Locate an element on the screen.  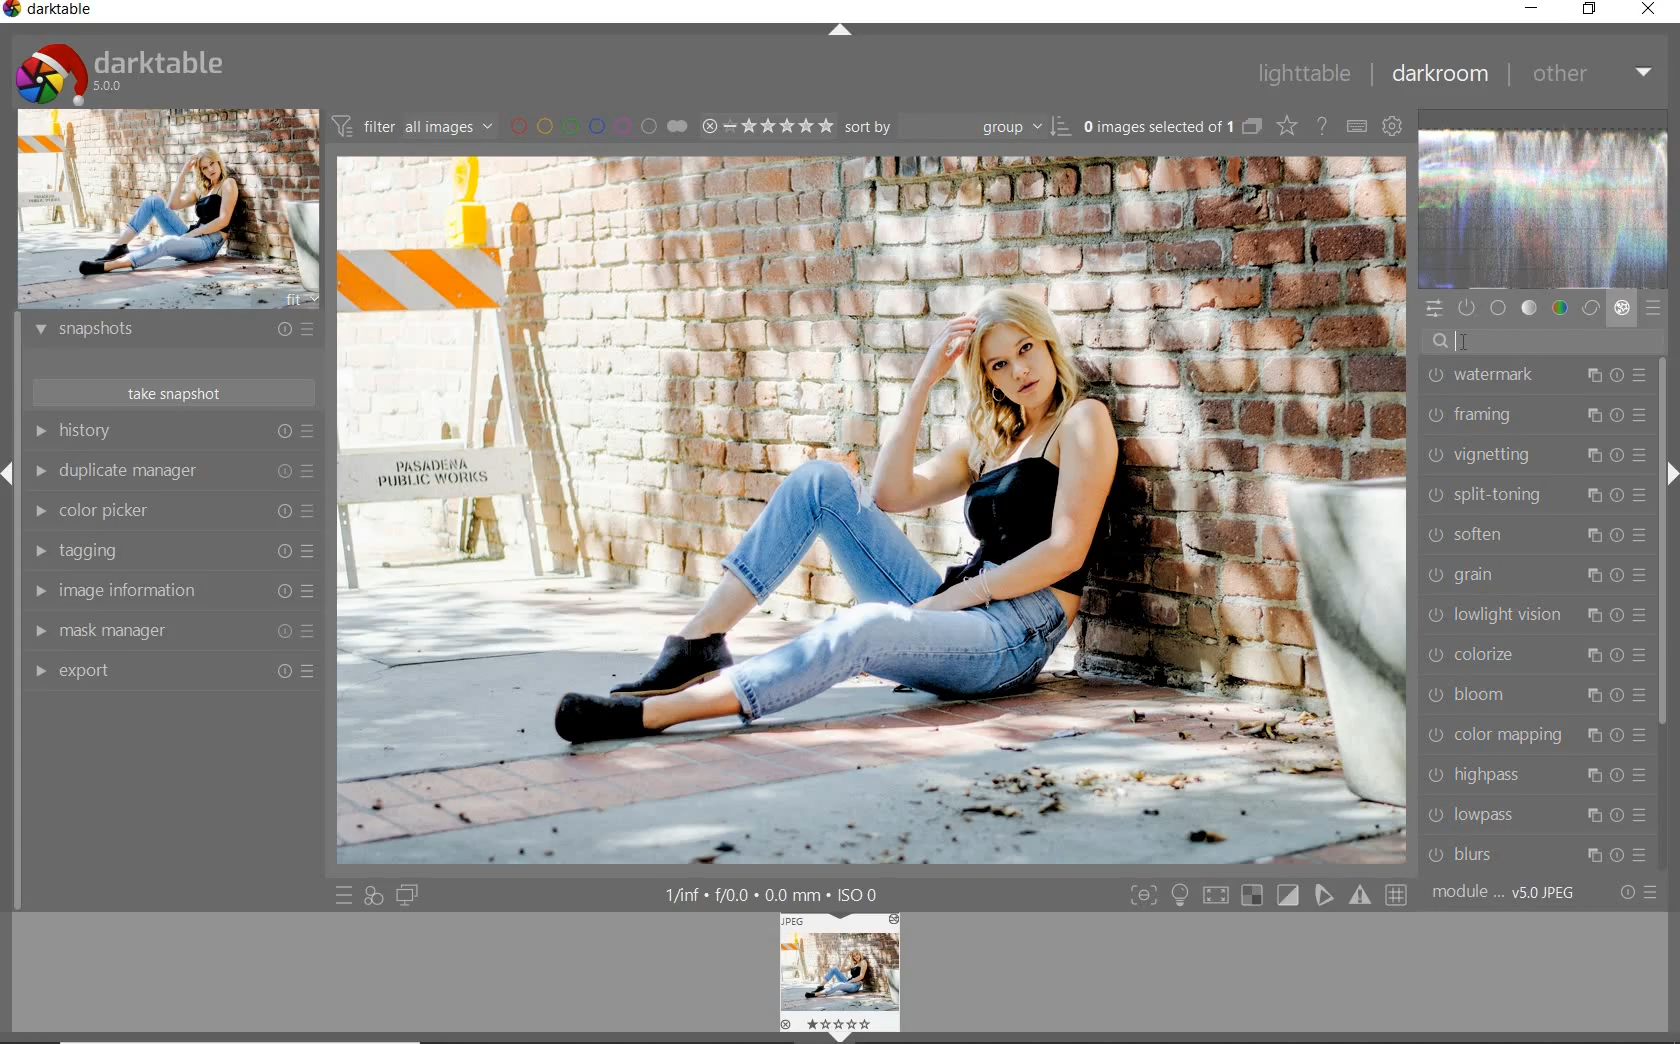
split-toning is located at coordinates (1536, 495).